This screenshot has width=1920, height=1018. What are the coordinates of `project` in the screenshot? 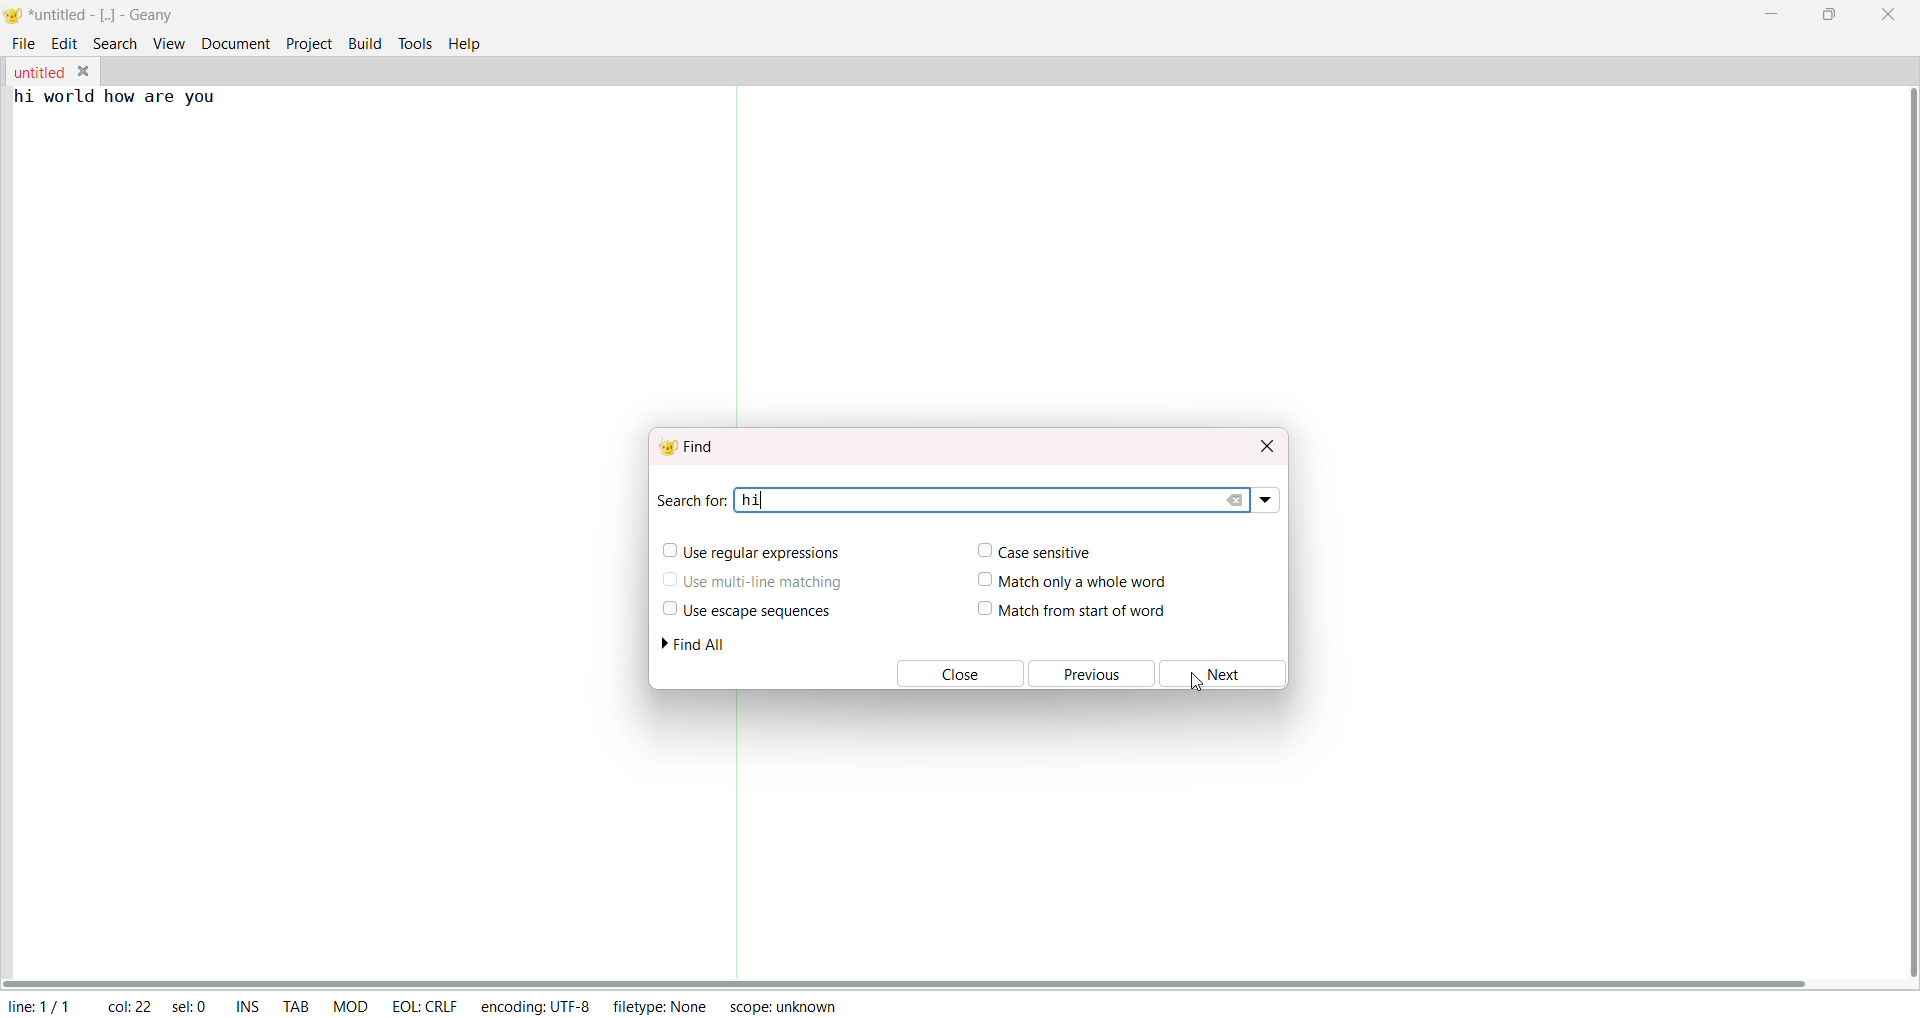 It's located at (309, 43).